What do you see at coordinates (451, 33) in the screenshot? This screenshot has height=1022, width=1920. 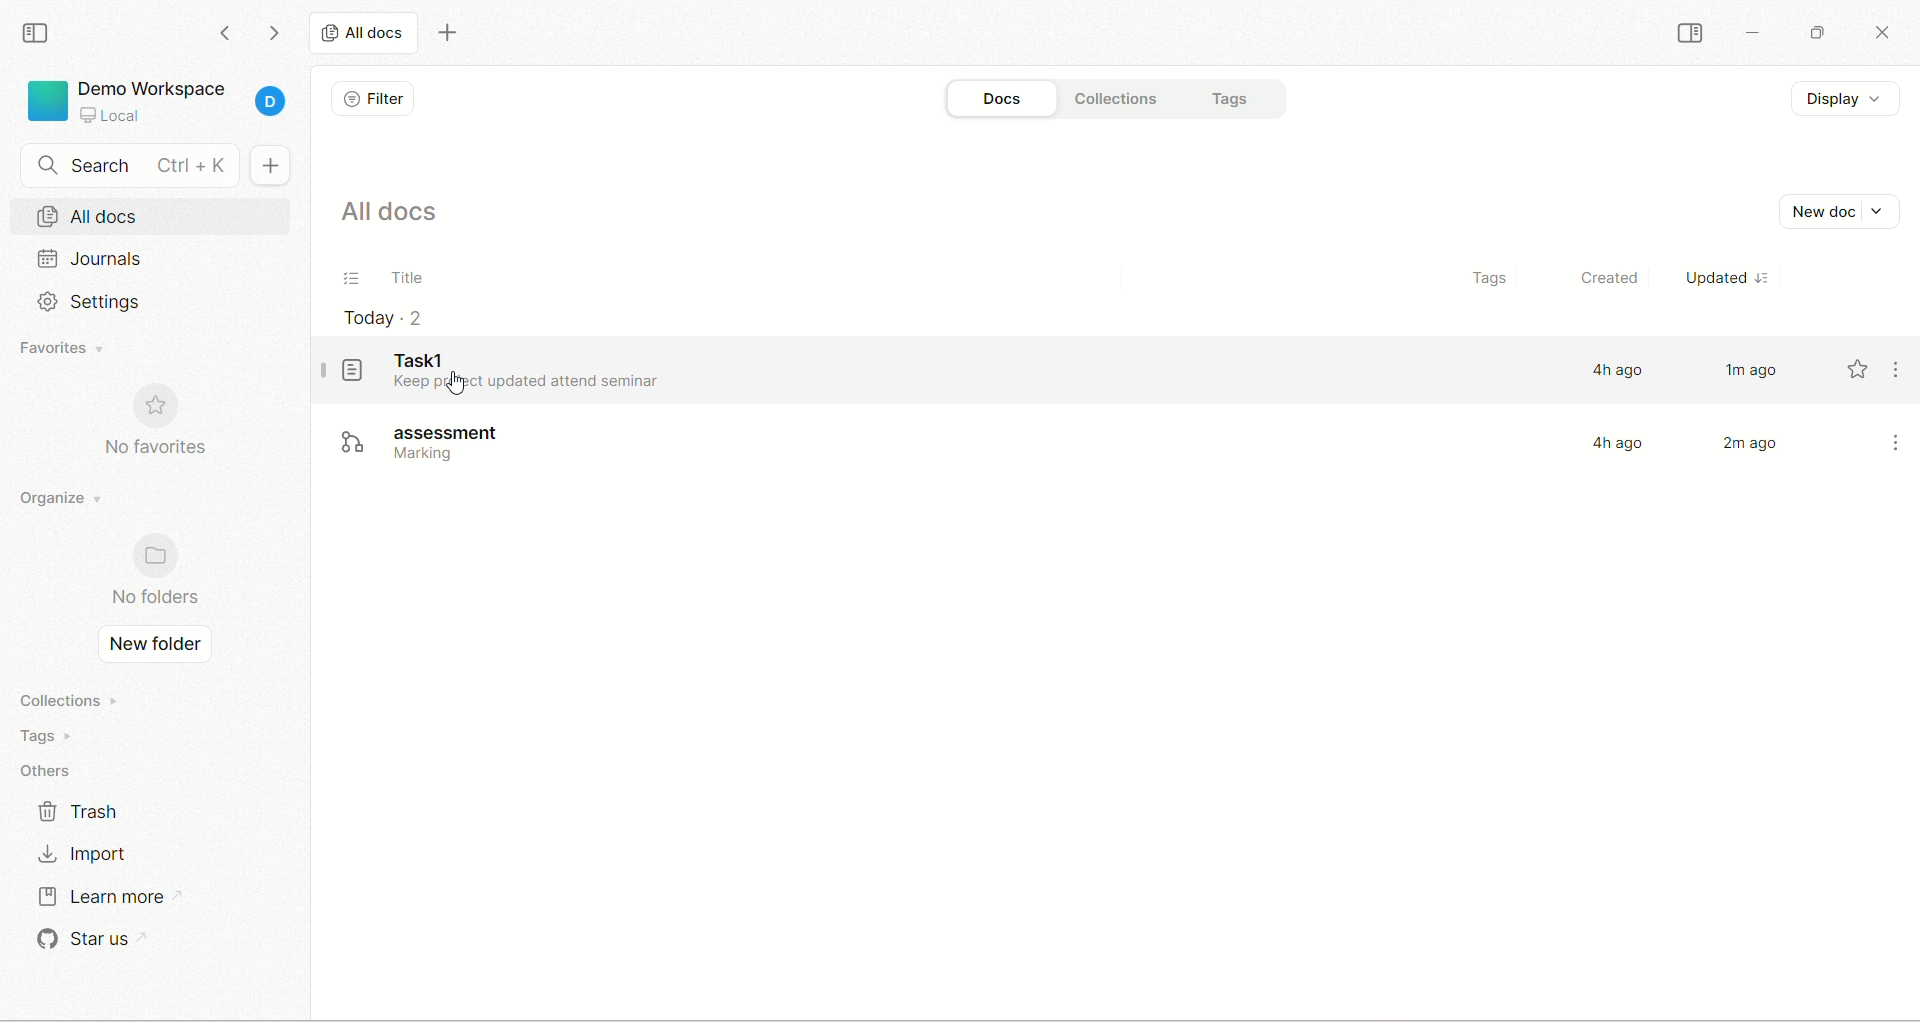 I see `new tab` at bounding box center [451, 33].